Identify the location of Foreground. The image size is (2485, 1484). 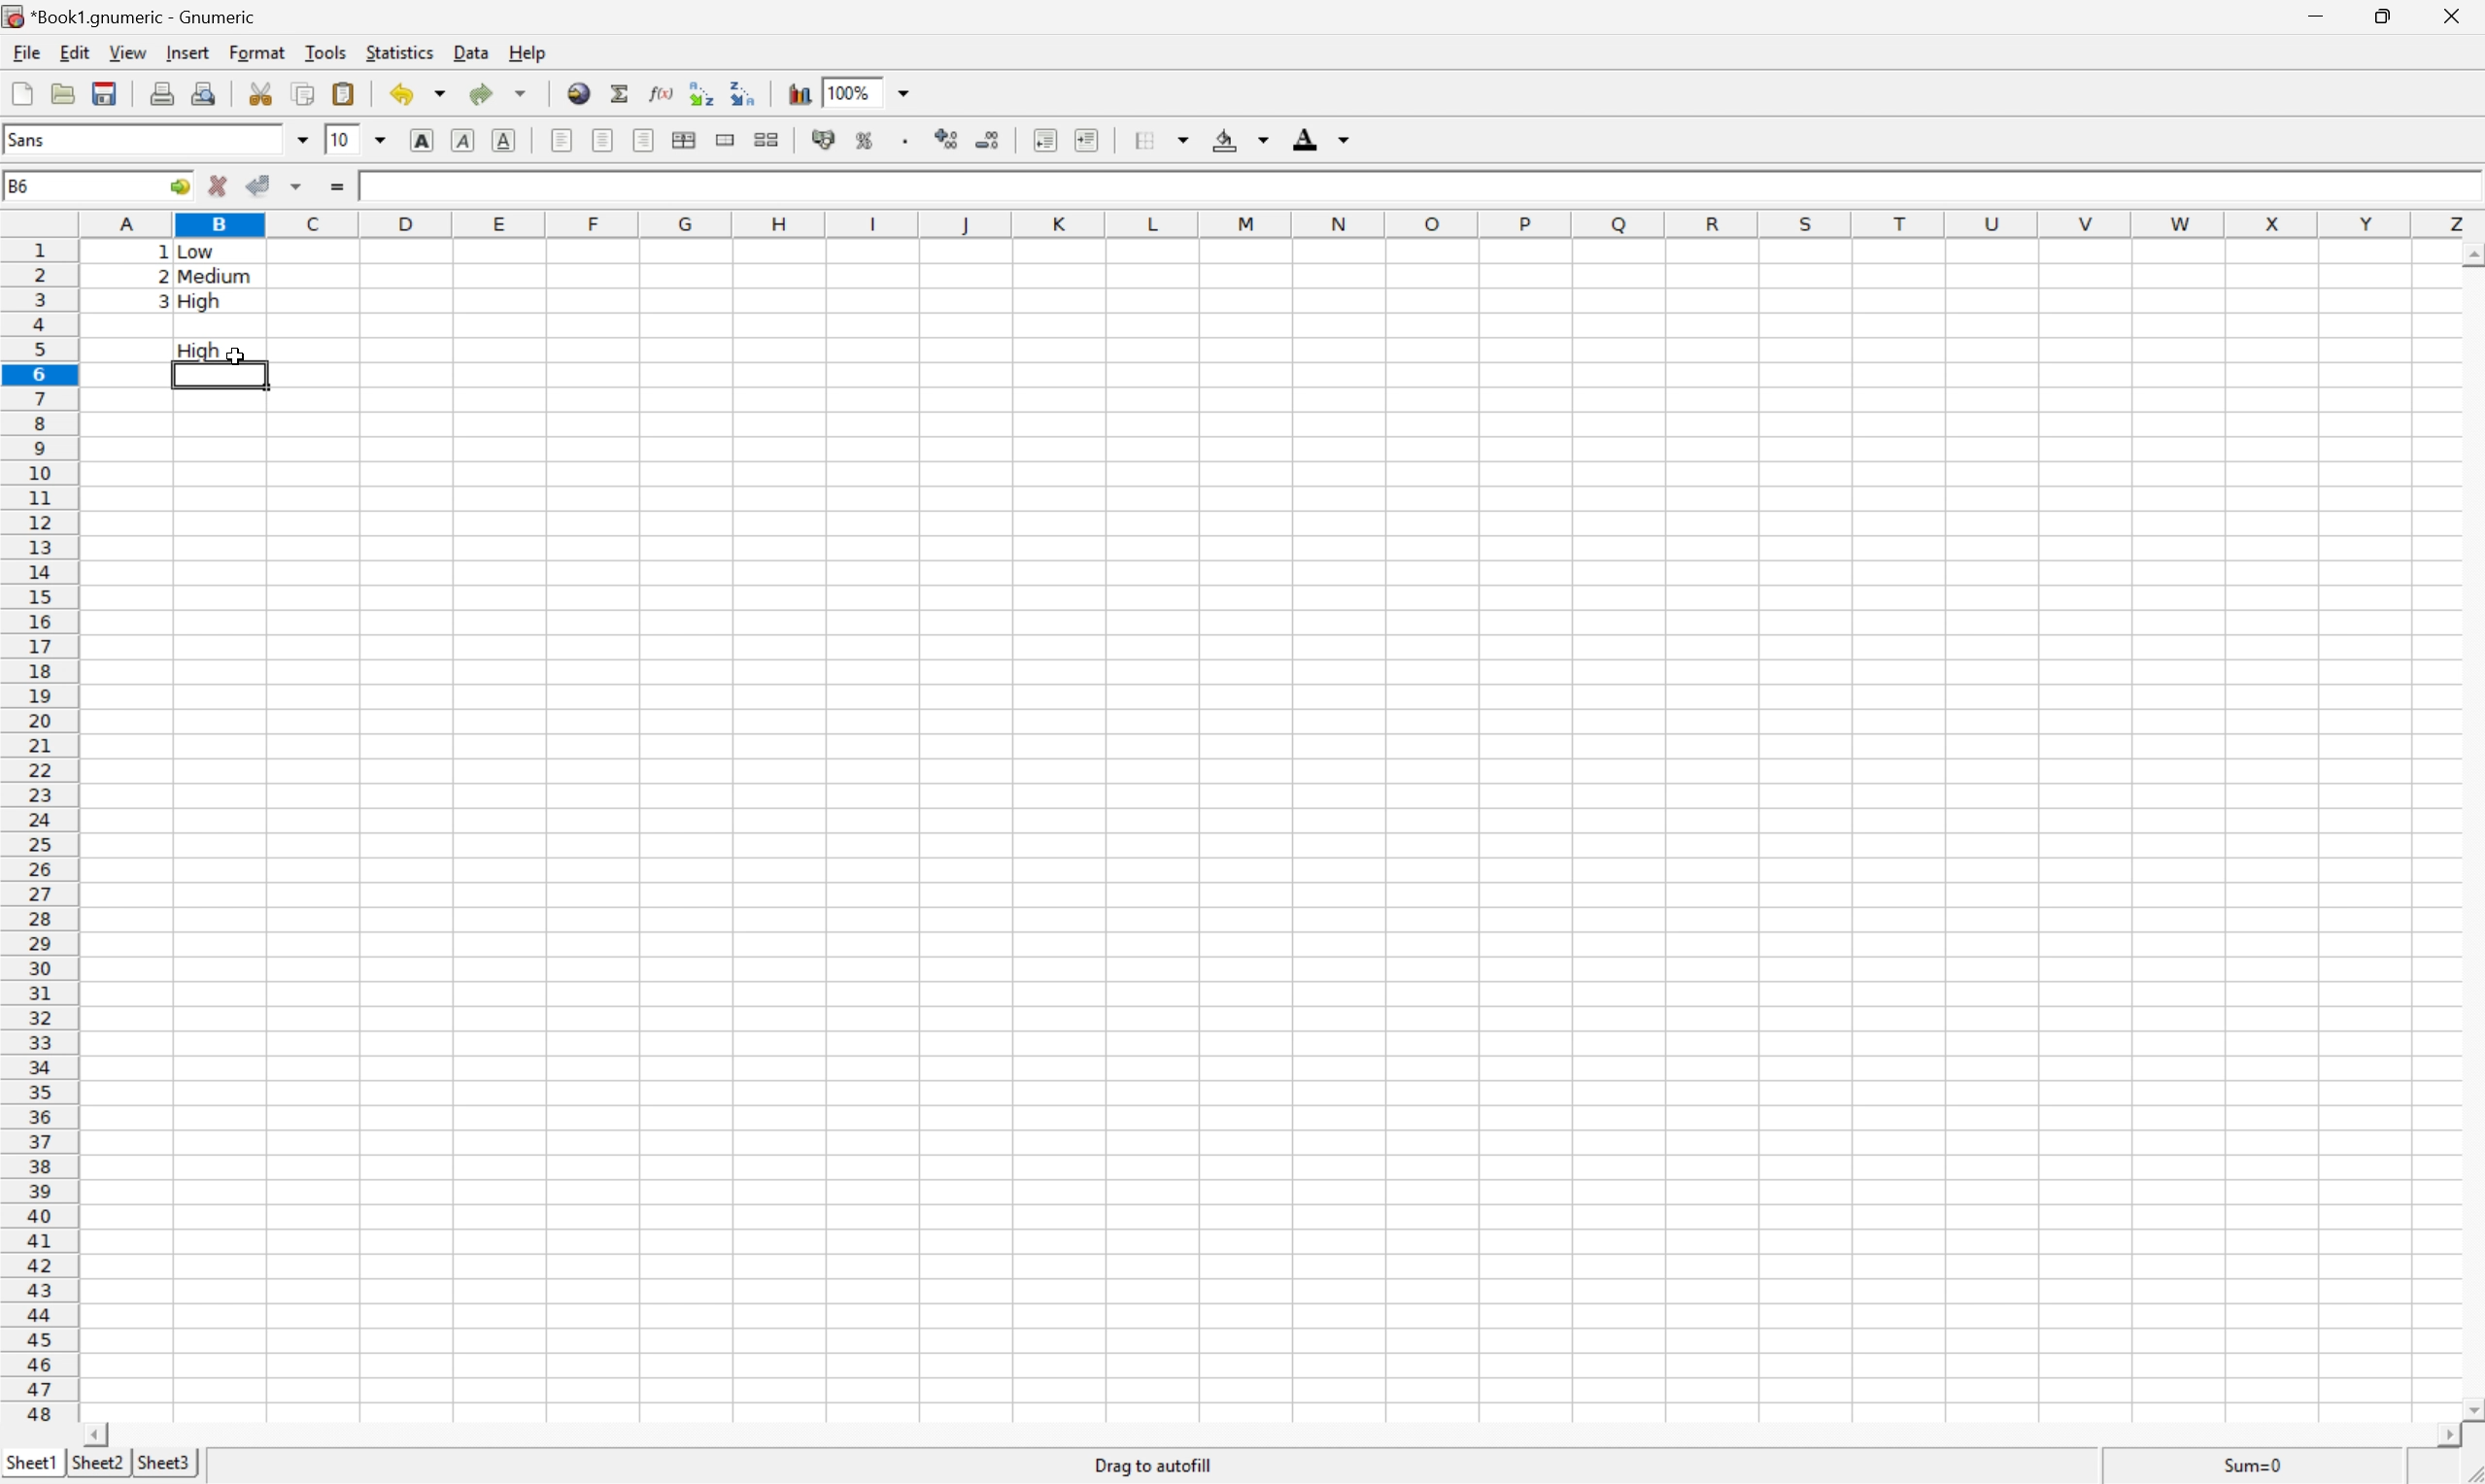
(1317, 137).